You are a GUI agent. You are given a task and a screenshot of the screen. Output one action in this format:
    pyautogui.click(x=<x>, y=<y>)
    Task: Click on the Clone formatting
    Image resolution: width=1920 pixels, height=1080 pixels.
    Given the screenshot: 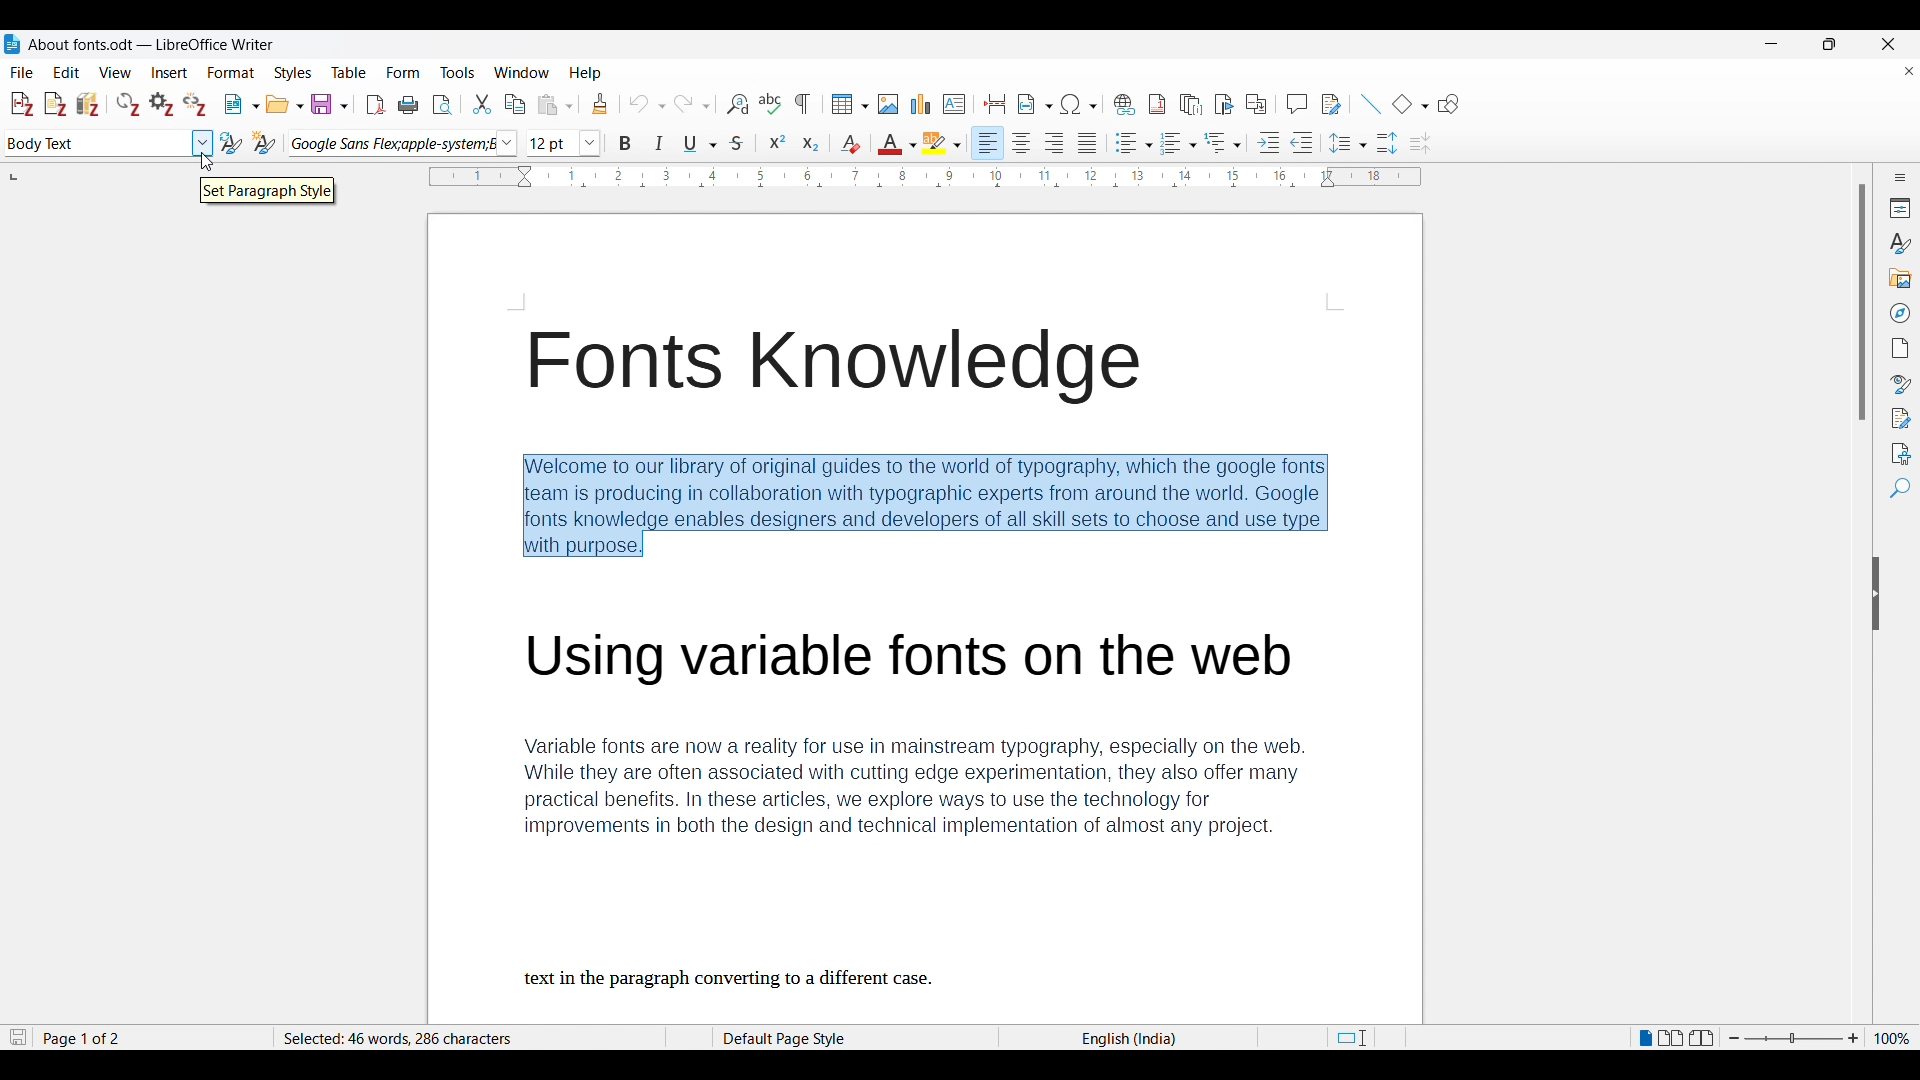 What is the action you would take?
    pyautogui.click(x=600, y=104)
    